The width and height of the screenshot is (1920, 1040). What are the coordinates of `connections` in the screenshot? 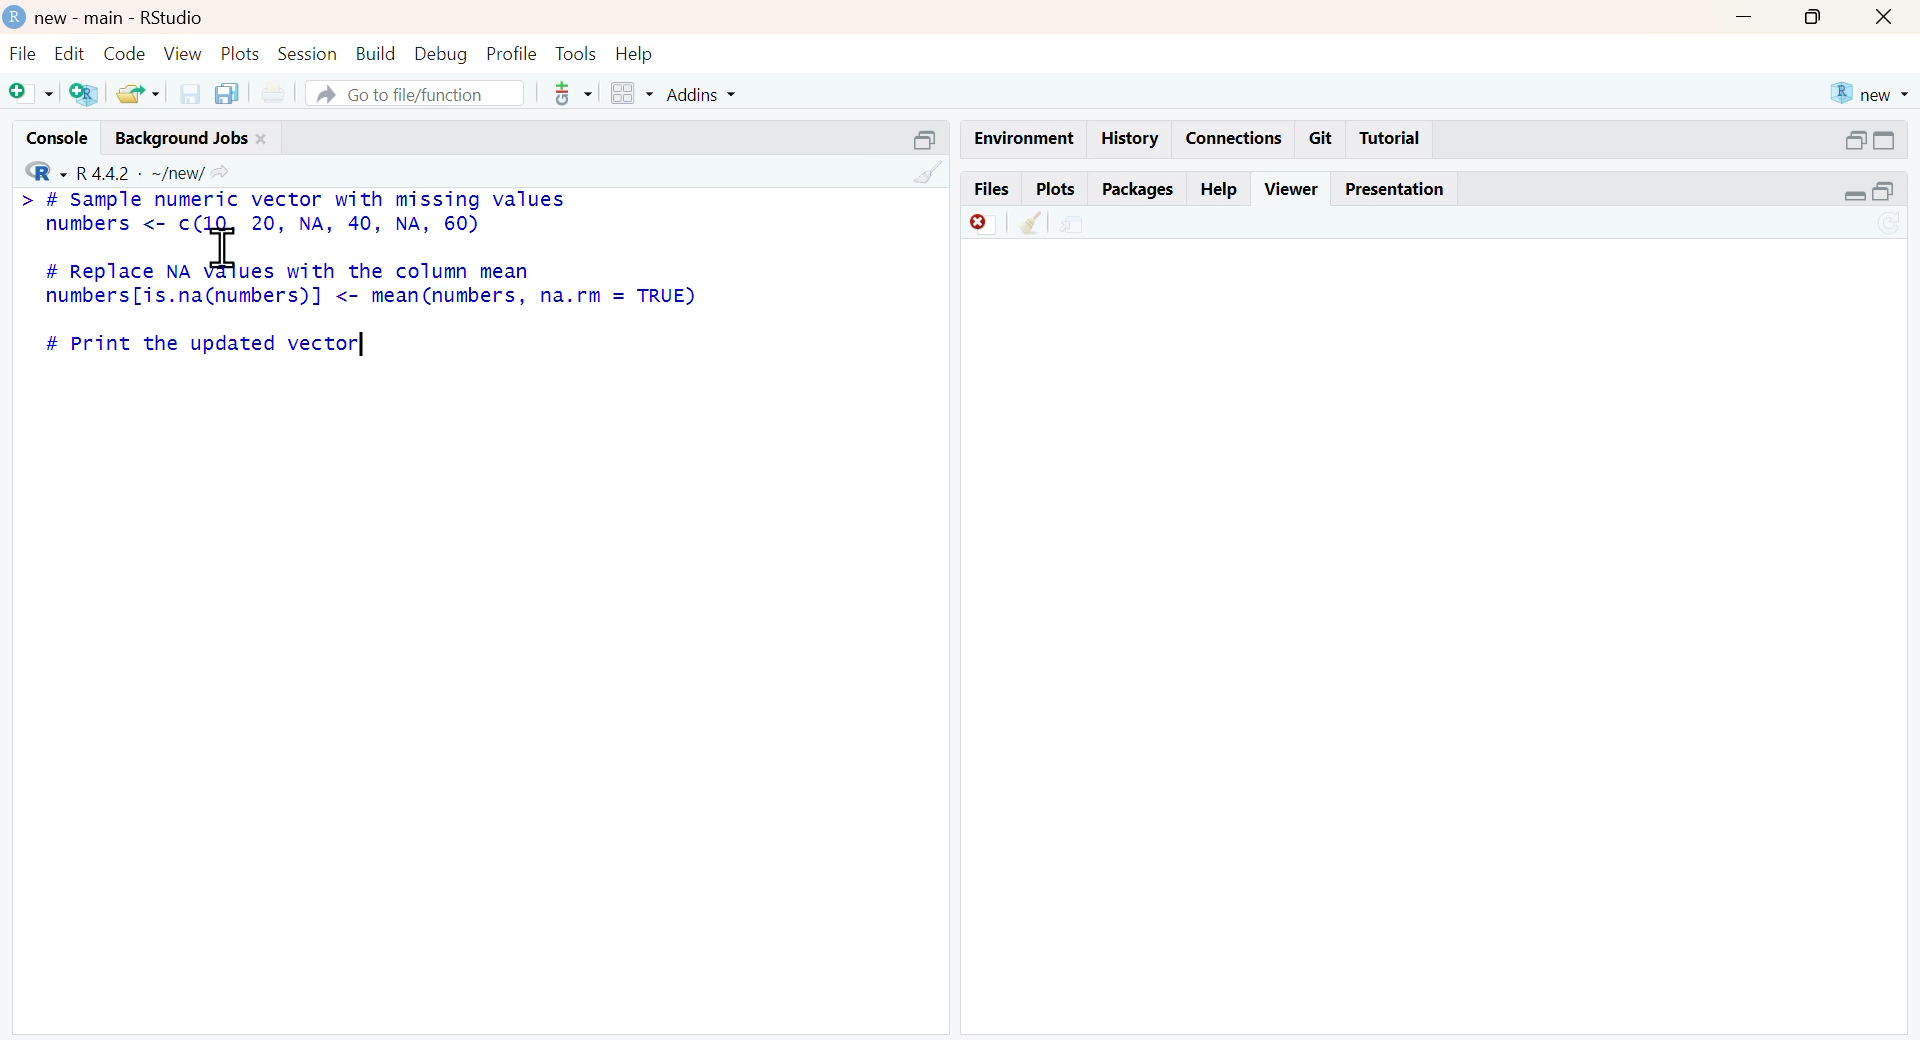 It's located at (1239, 137).